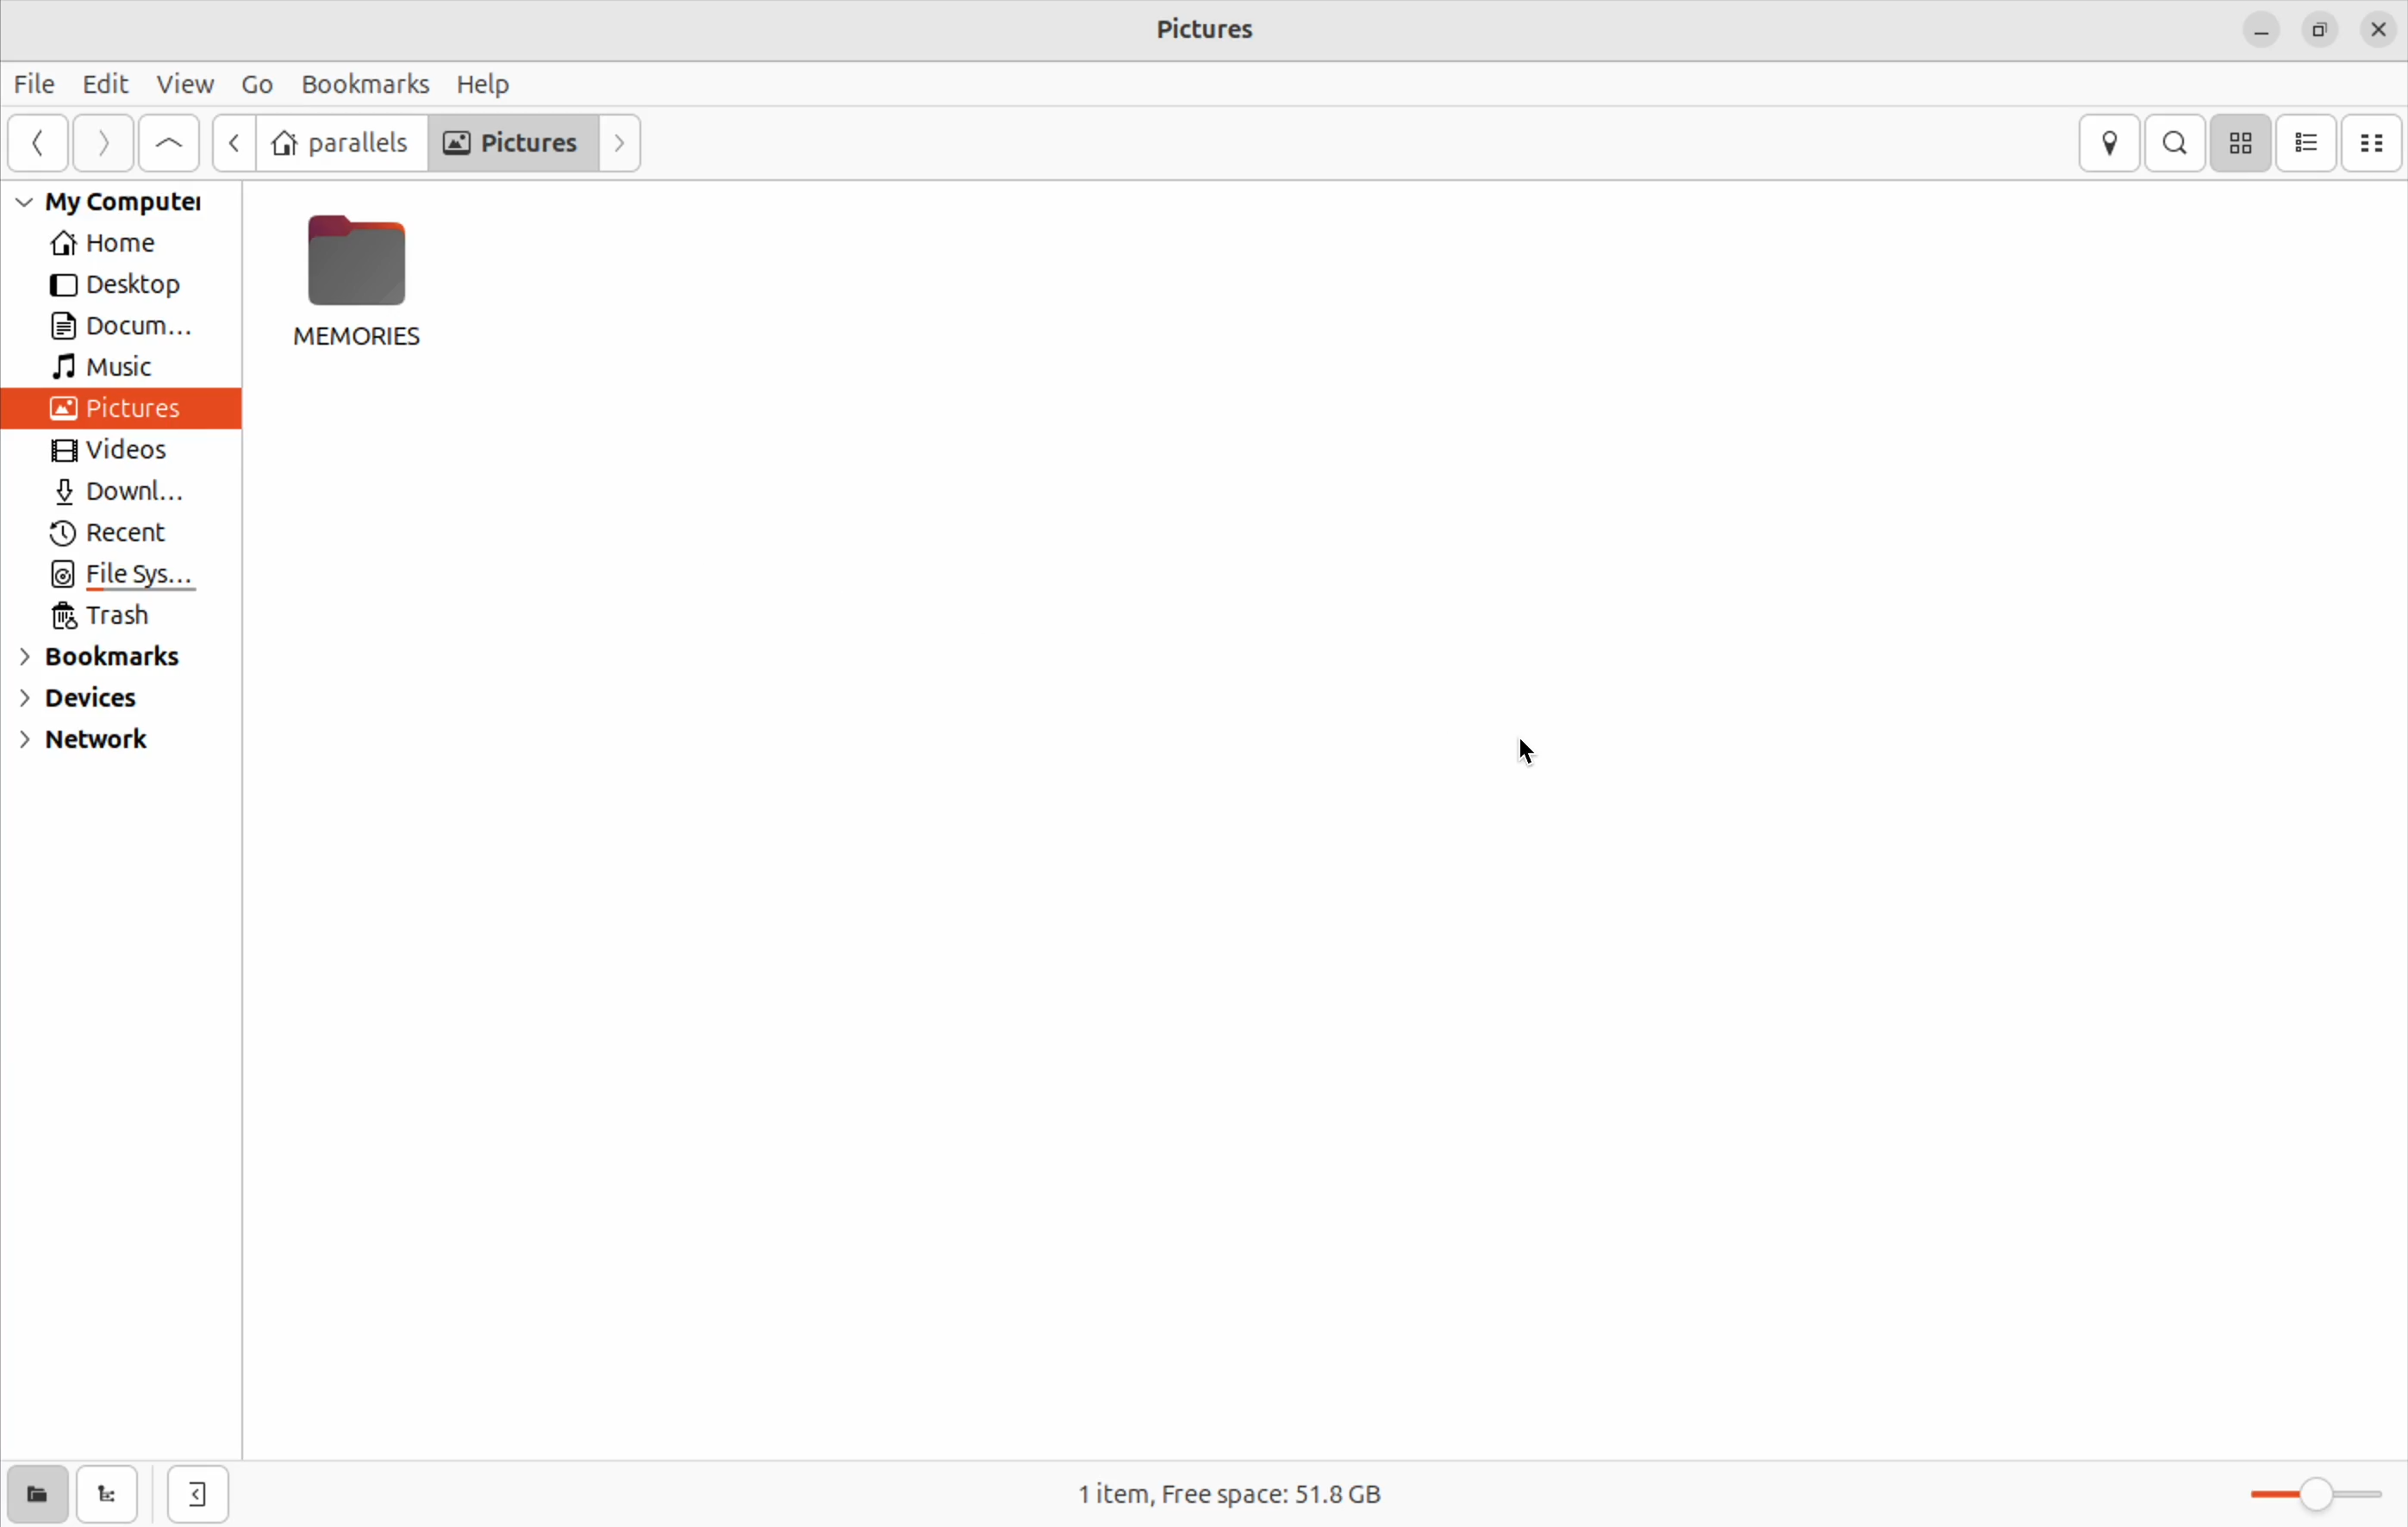  I want to click on Music, so click(115, 368).